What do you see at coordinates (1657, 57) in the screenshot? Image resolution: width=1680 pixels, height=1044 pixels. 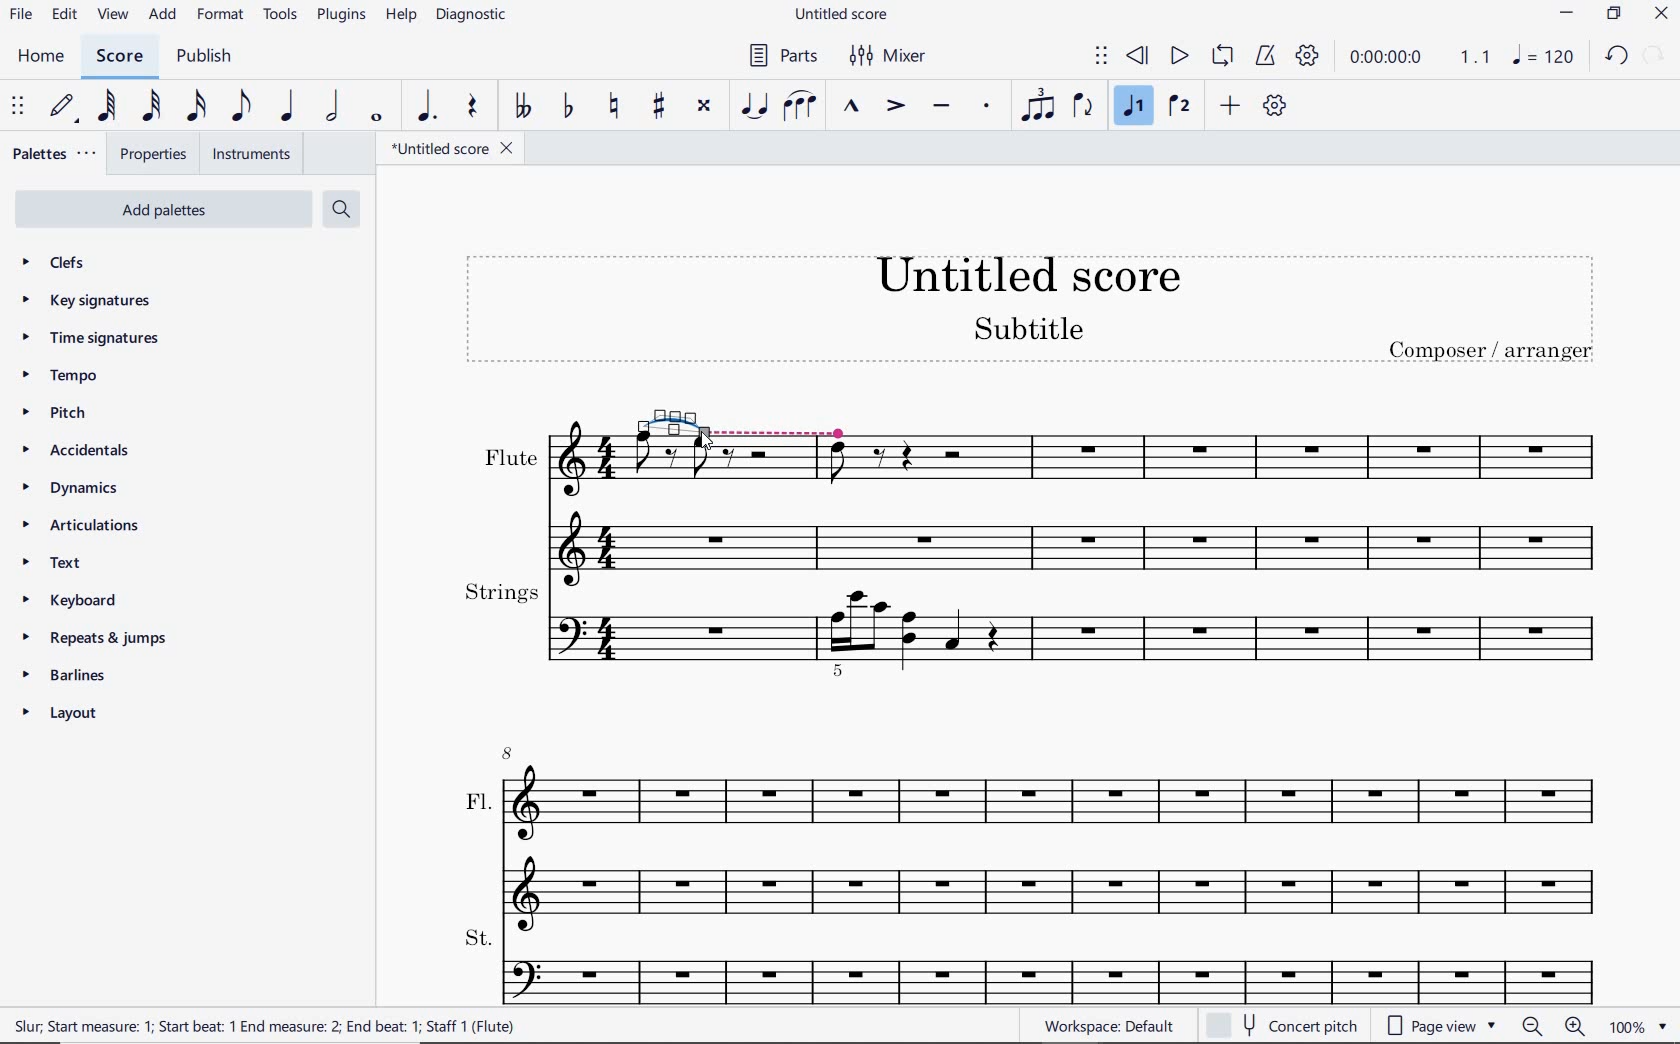 I see `redo` at bounding box center [1657, 57].